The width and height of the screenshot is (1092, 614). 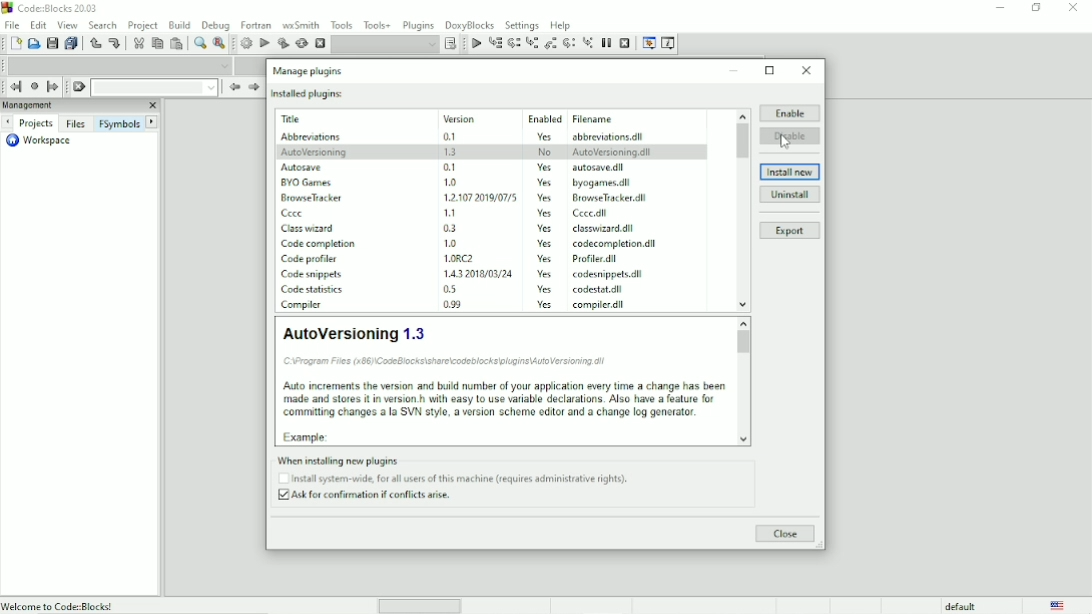 I want to click on View, so click(x=67, y=25).